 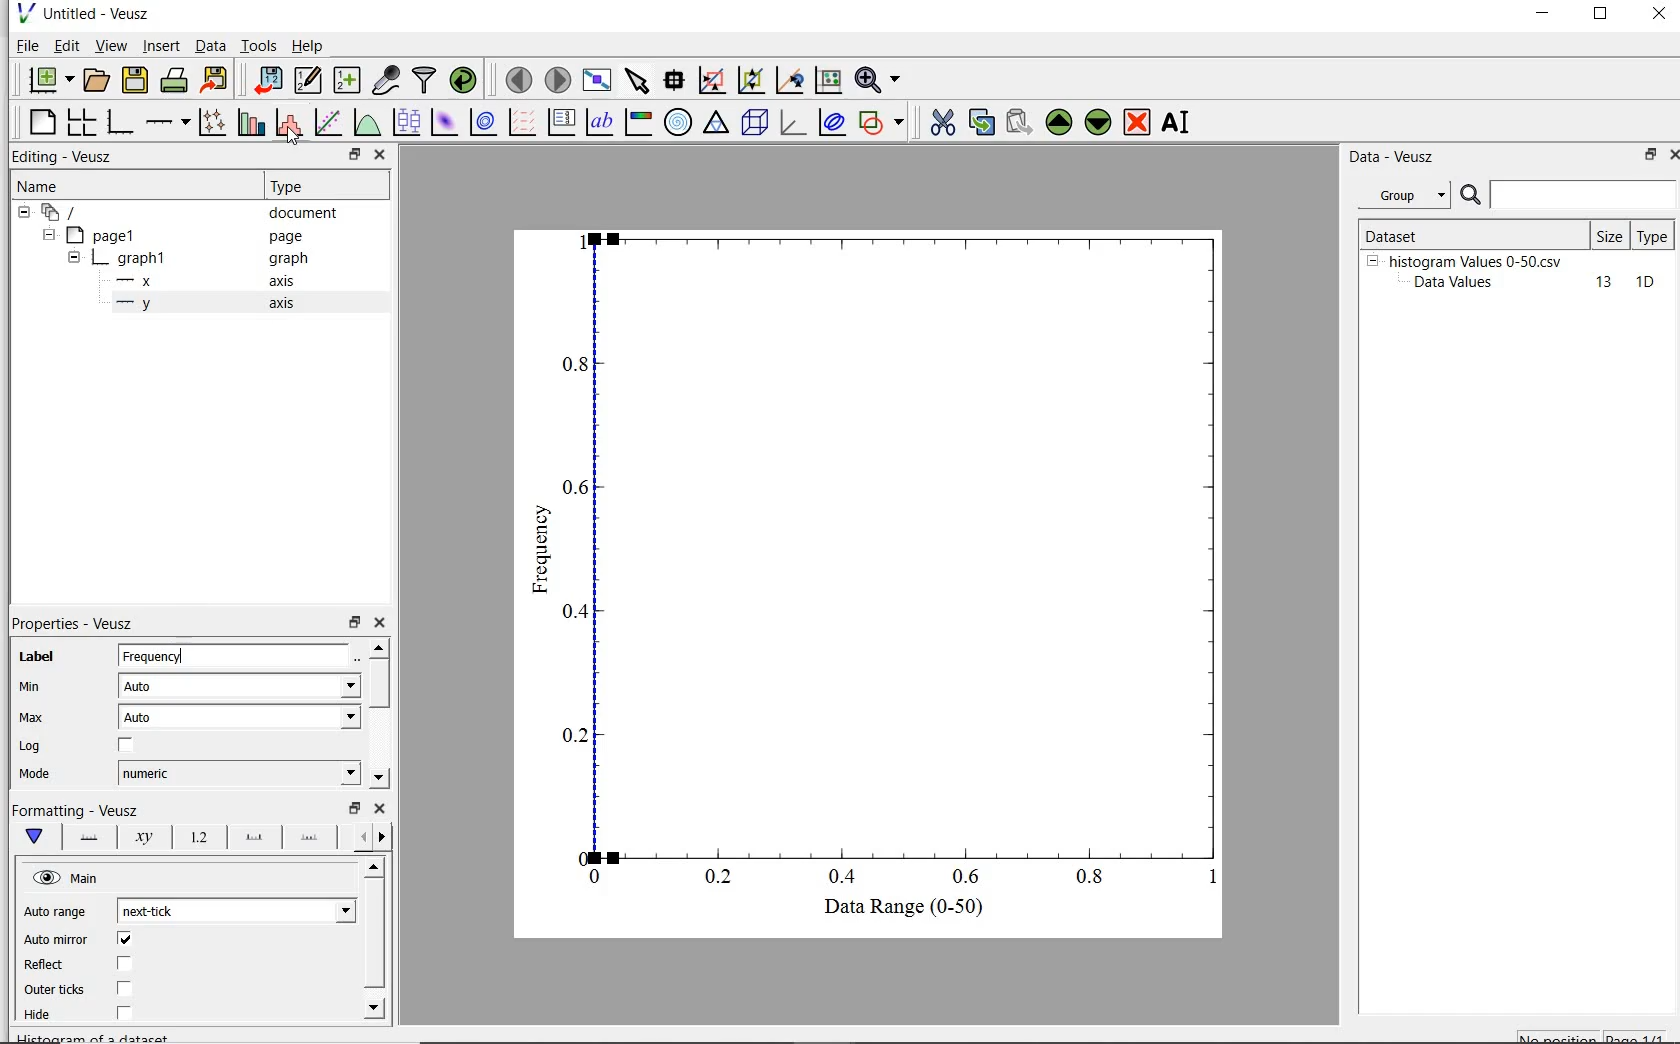 I want to click on 13, so click(x=1595, y=283).